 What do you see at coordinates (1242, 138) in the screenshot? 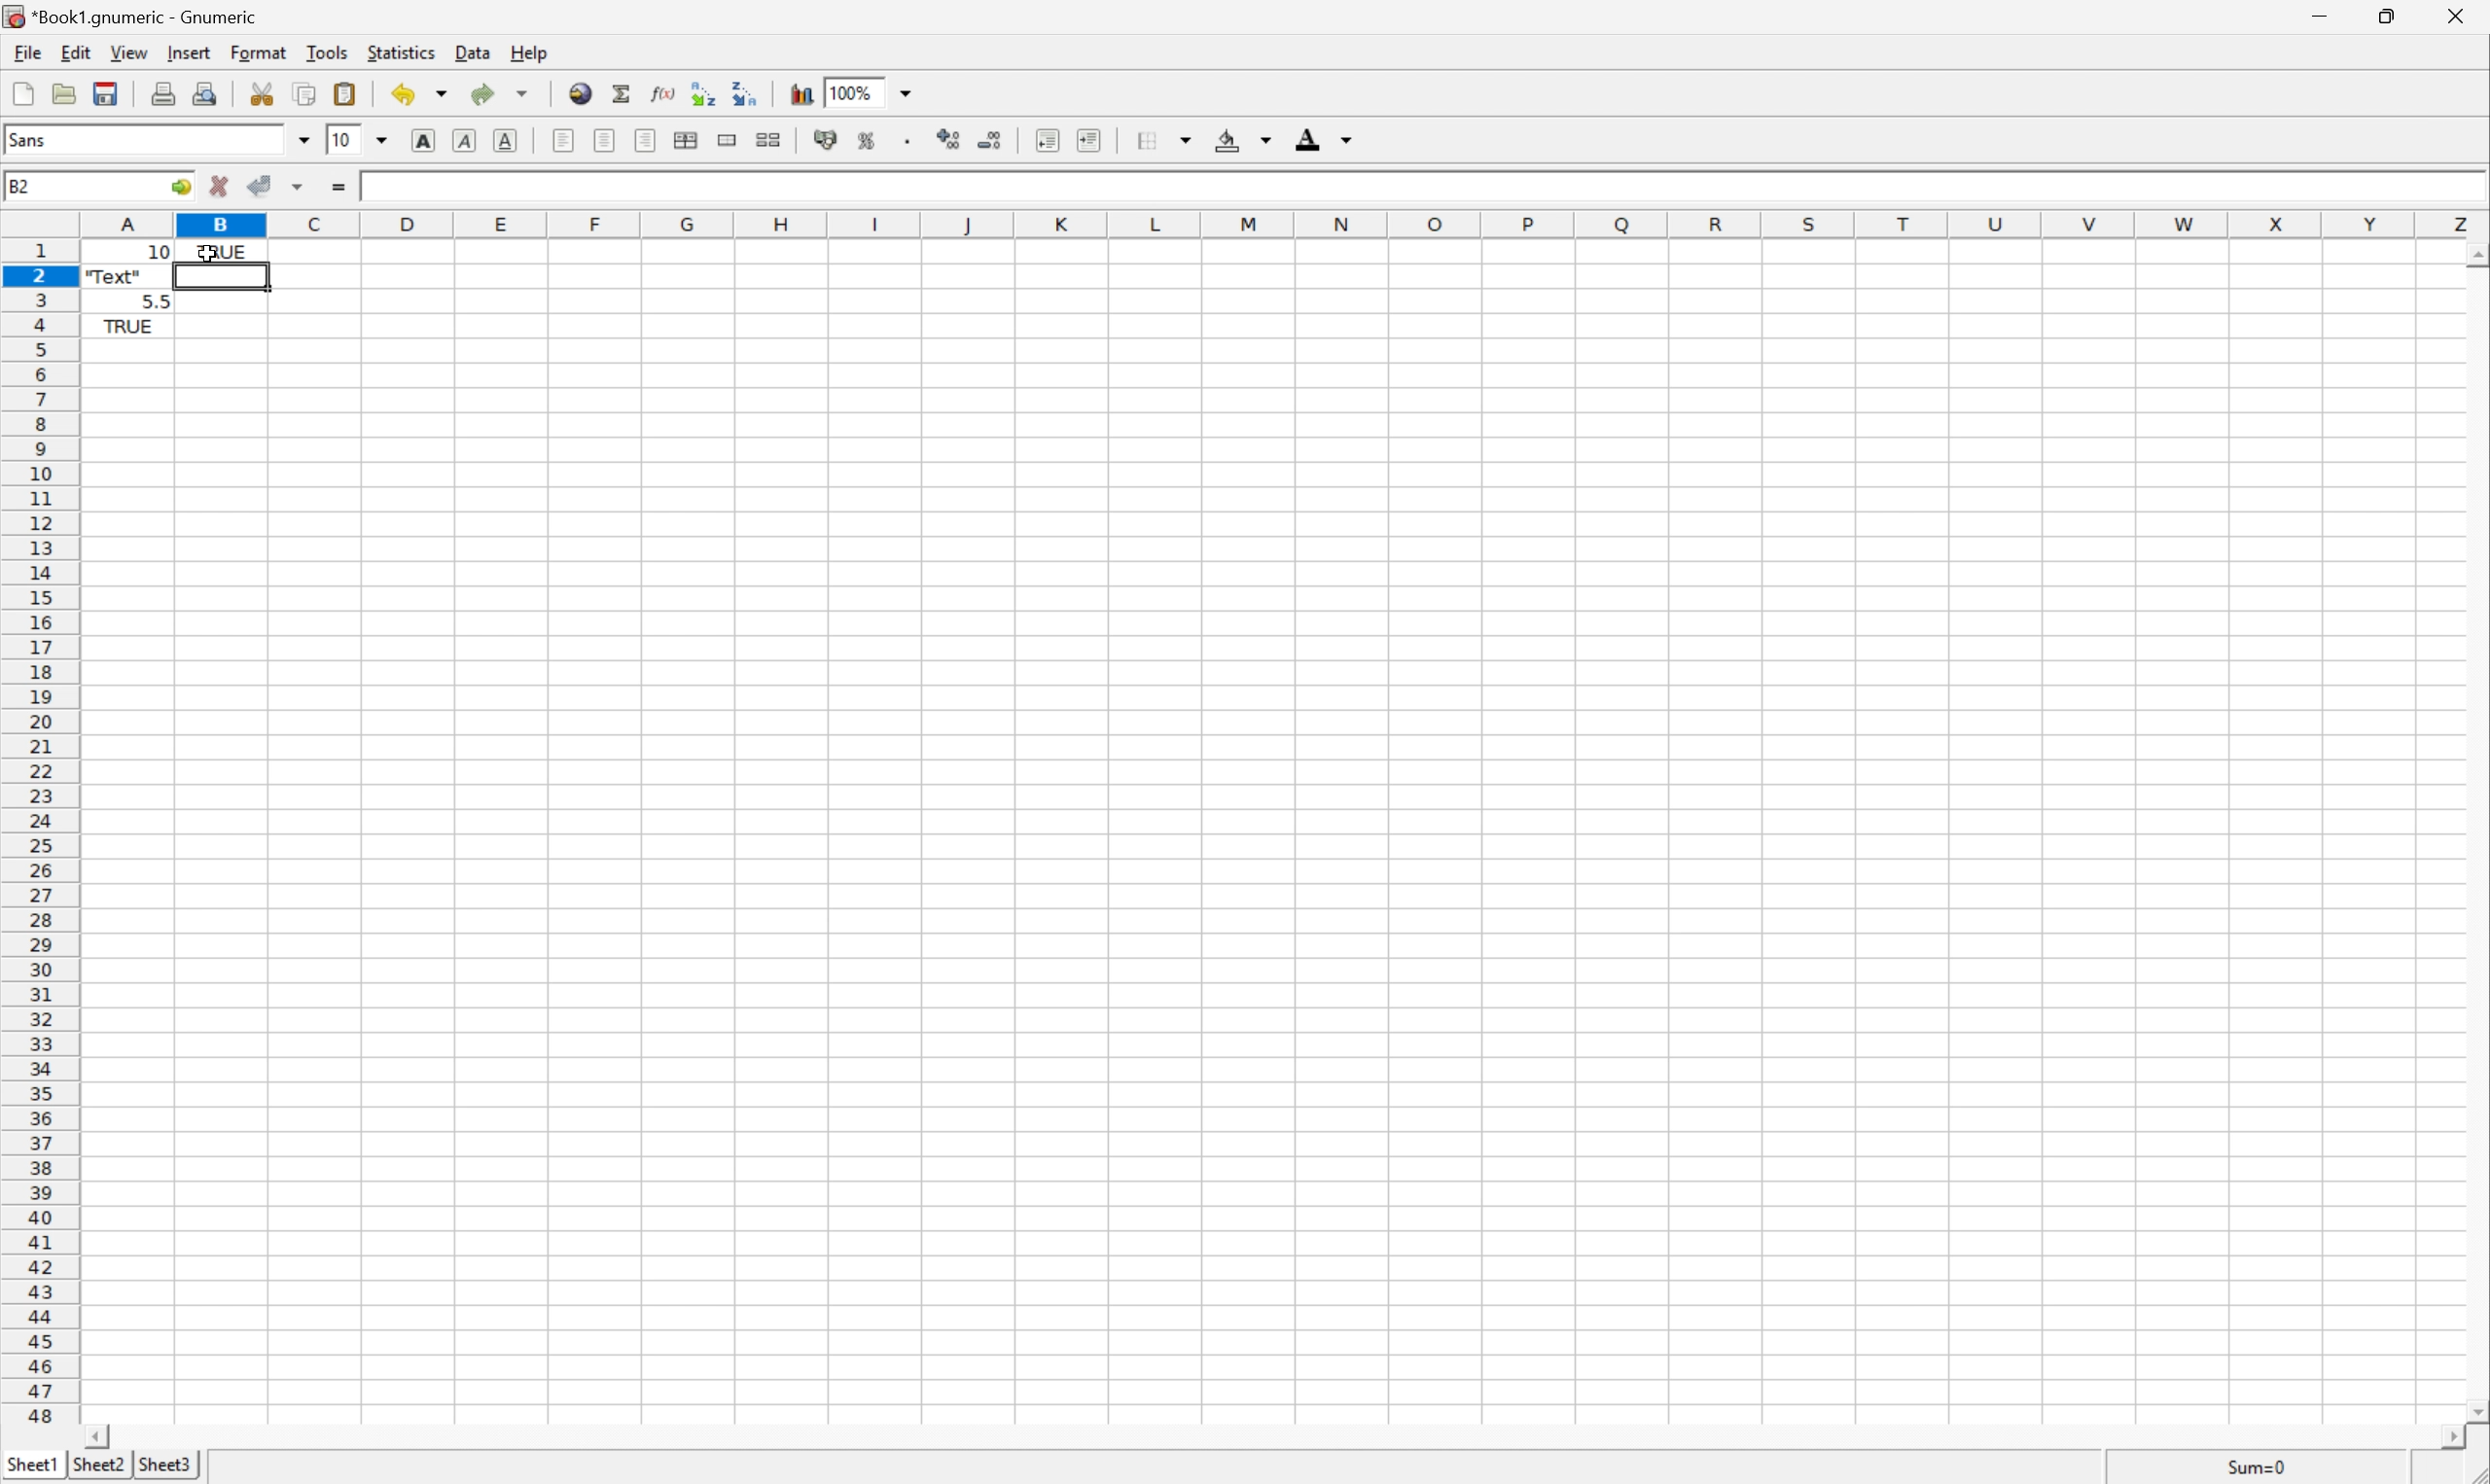
I see `Background` at bounding box center [1242, 138].